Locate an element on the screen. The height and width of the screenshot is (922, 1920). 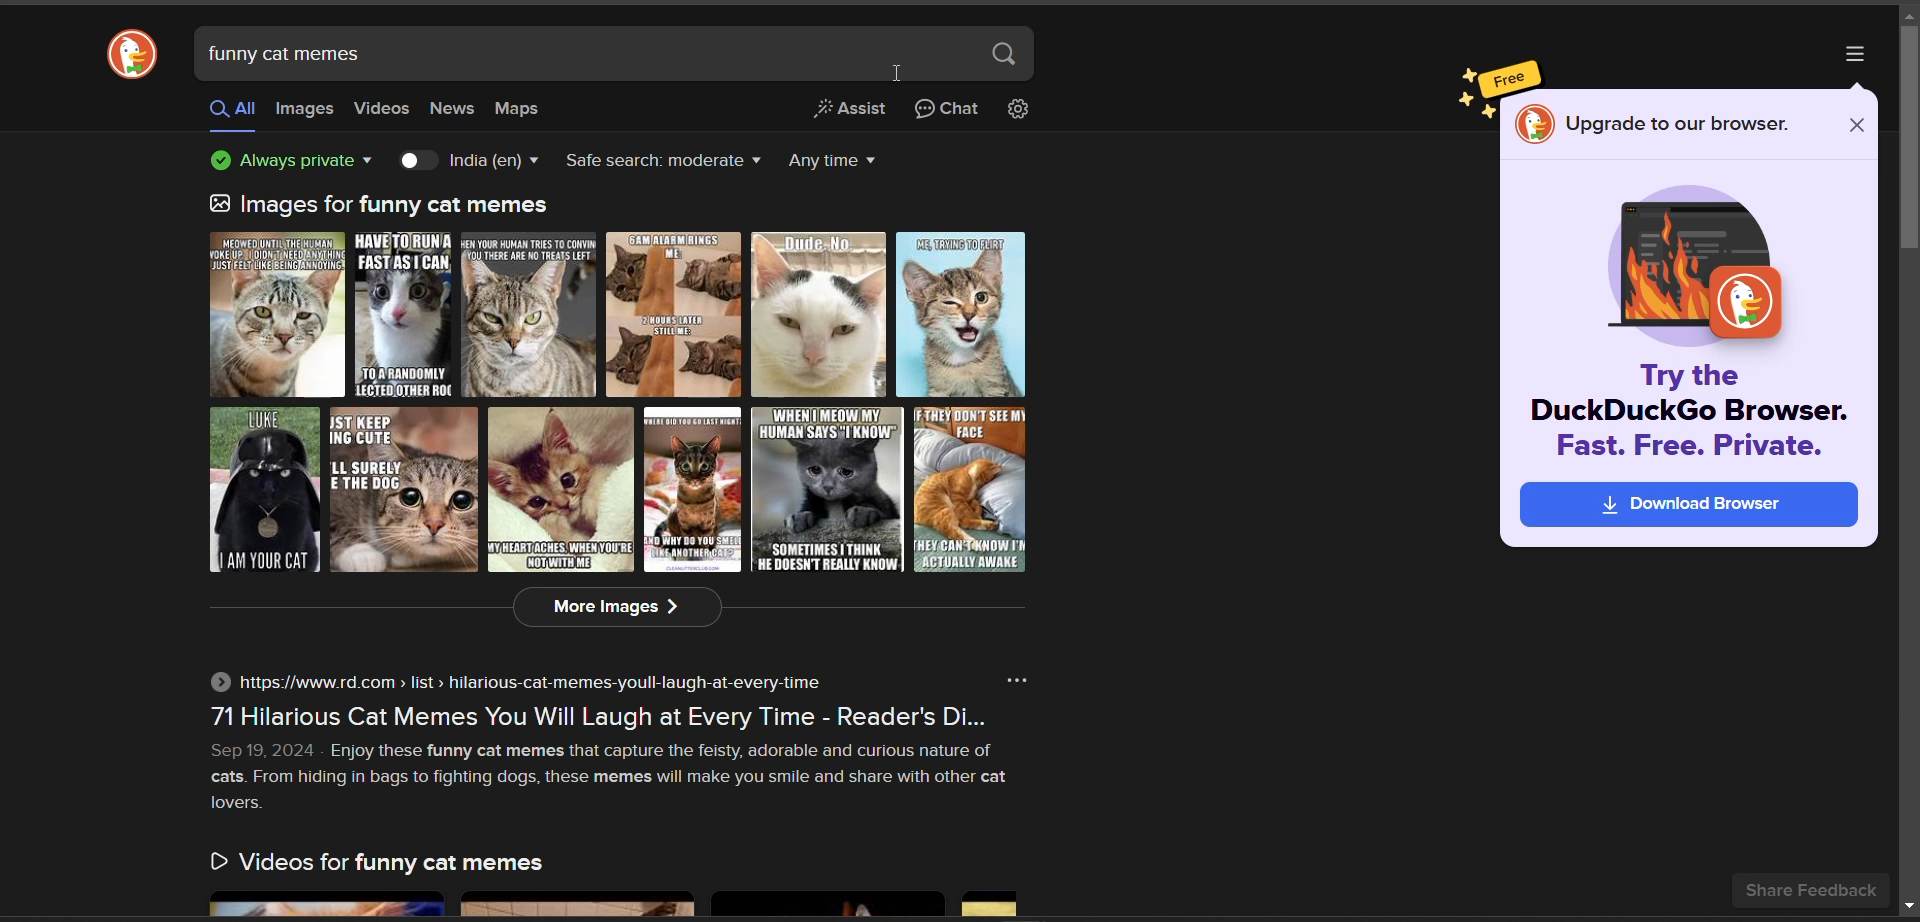
safe search filter is located at coordinates (659, 163).